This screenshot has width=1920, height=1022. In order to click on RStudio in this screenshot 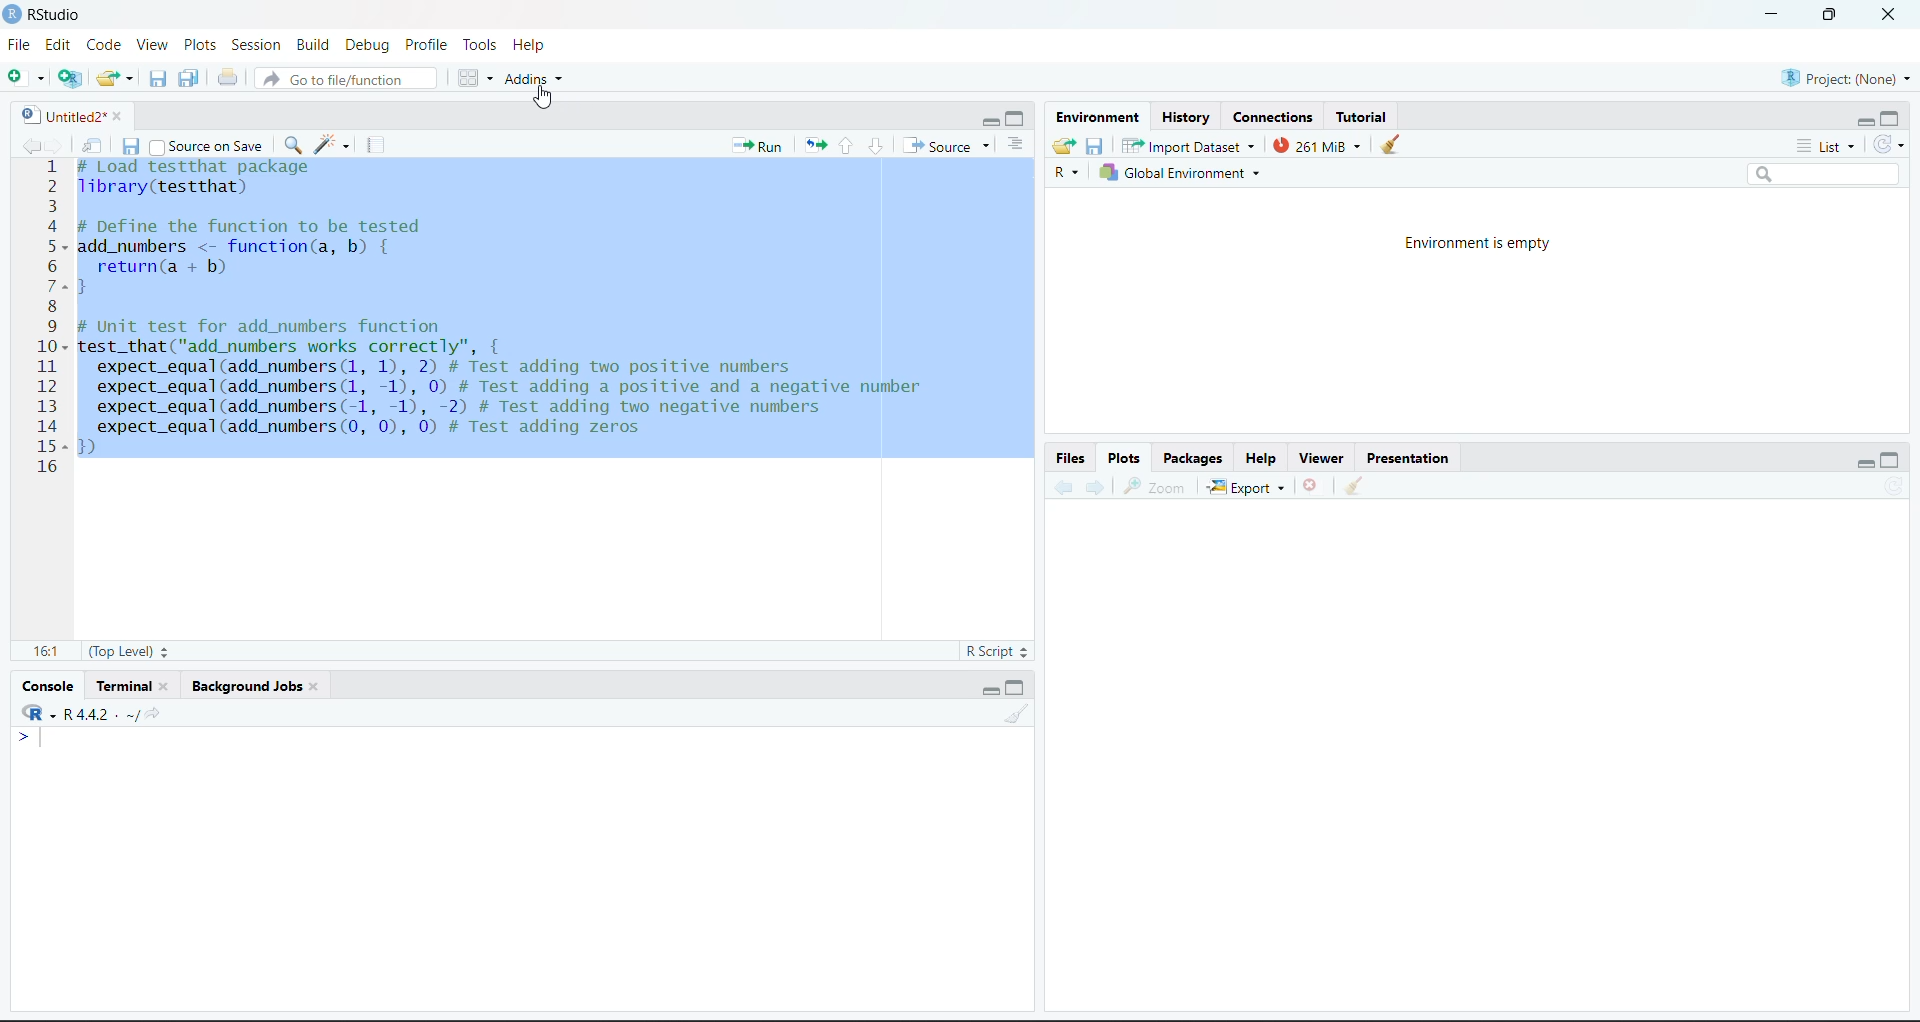, I will do `click(54, 15)`.